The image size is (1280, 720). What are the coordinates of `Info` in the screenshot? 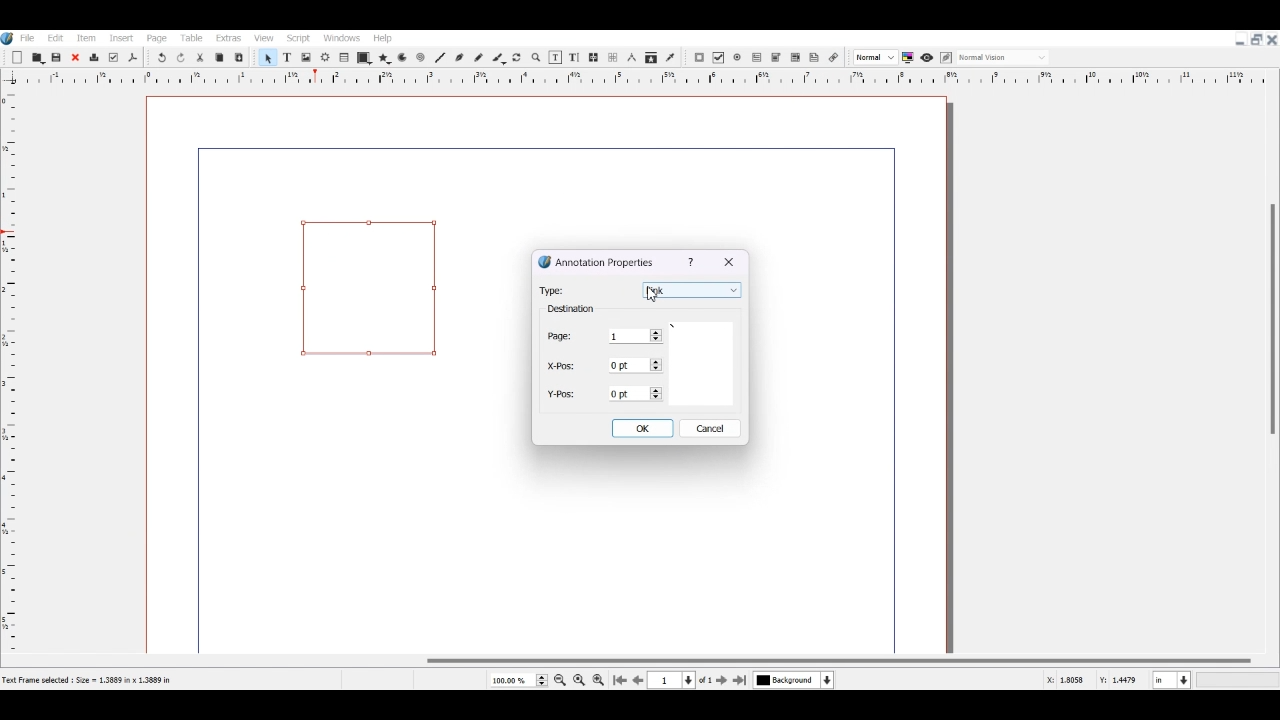 It's located at (691, 262).